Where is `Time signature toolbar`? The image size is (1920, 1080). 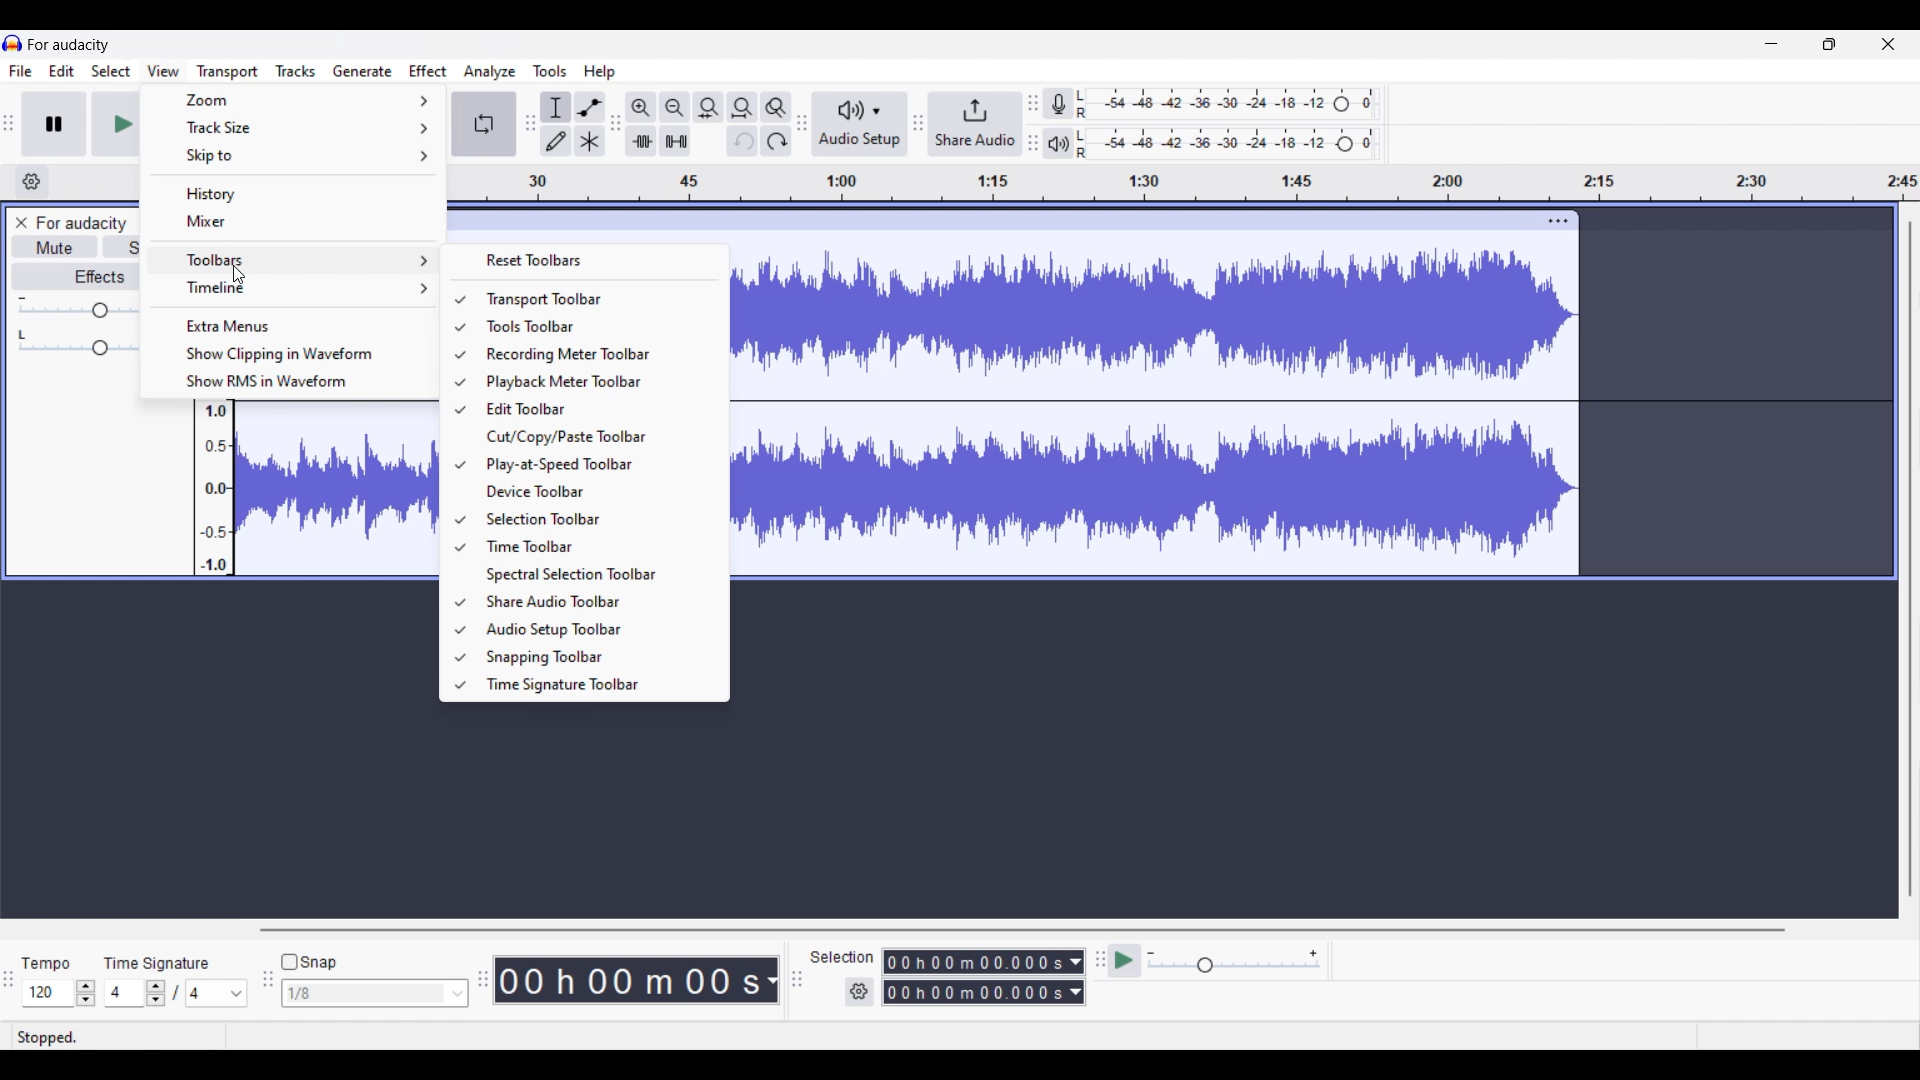
Time signature toolbar is located at coordinates (596, 686).